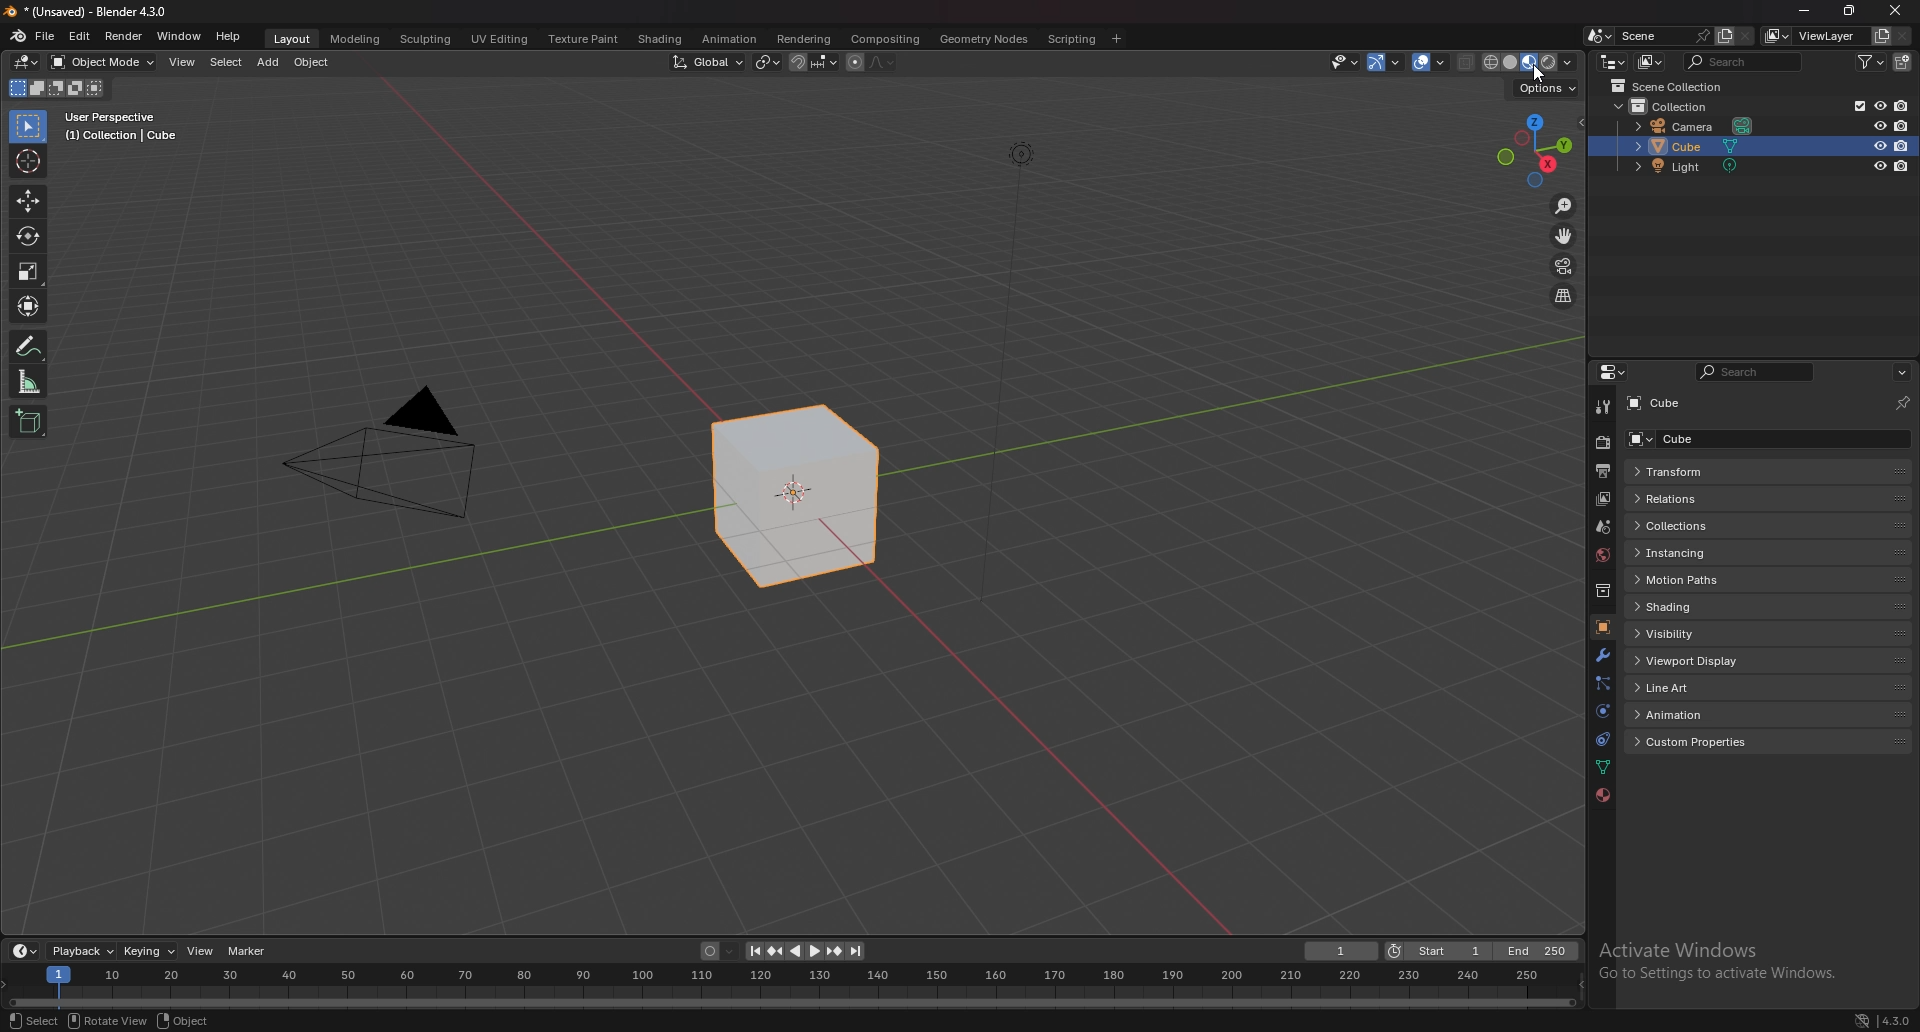 This screenshot has height=1032, width=1920. Describe the element at coordinates (1563, 207) in the screenshot. I see `zoom` at that location.